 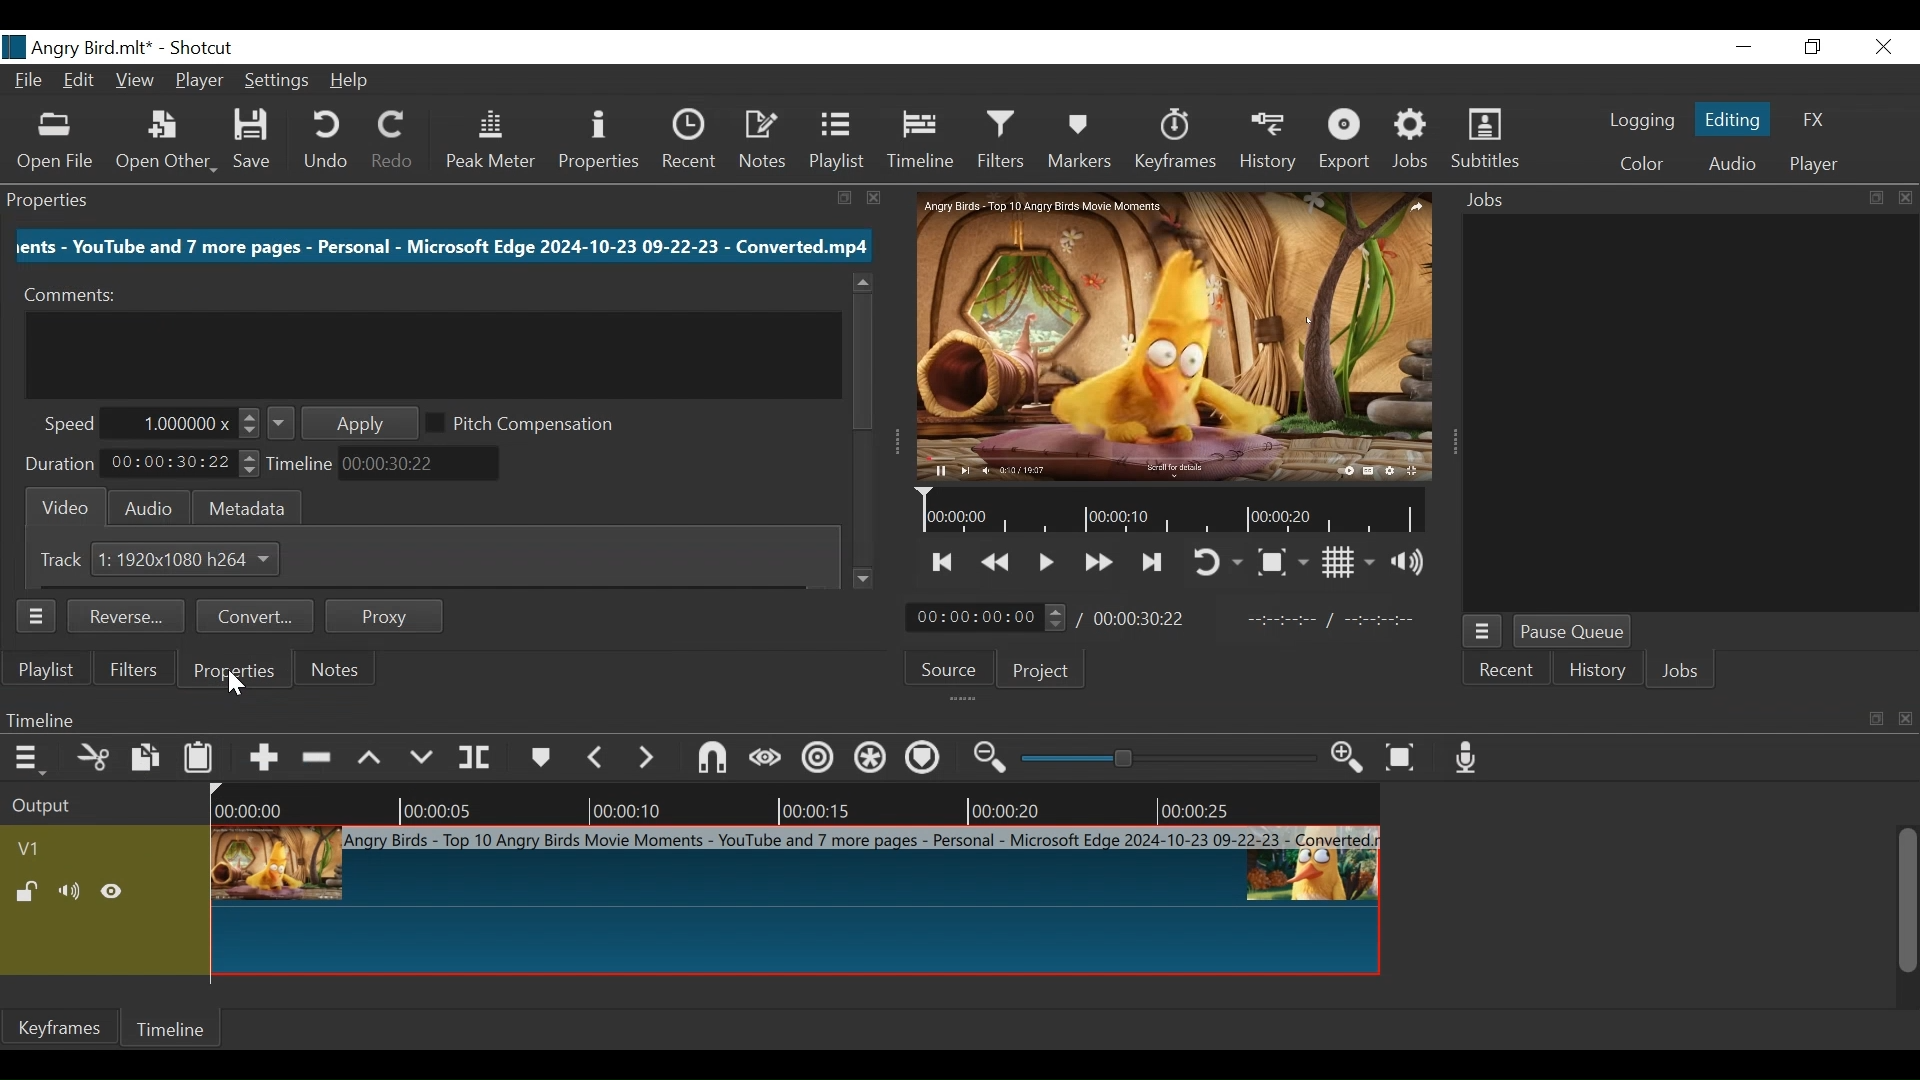 What do you see at coordinates (1041, 671) in the screenshot?
I see `Project` at bounding box center [1041, 671].